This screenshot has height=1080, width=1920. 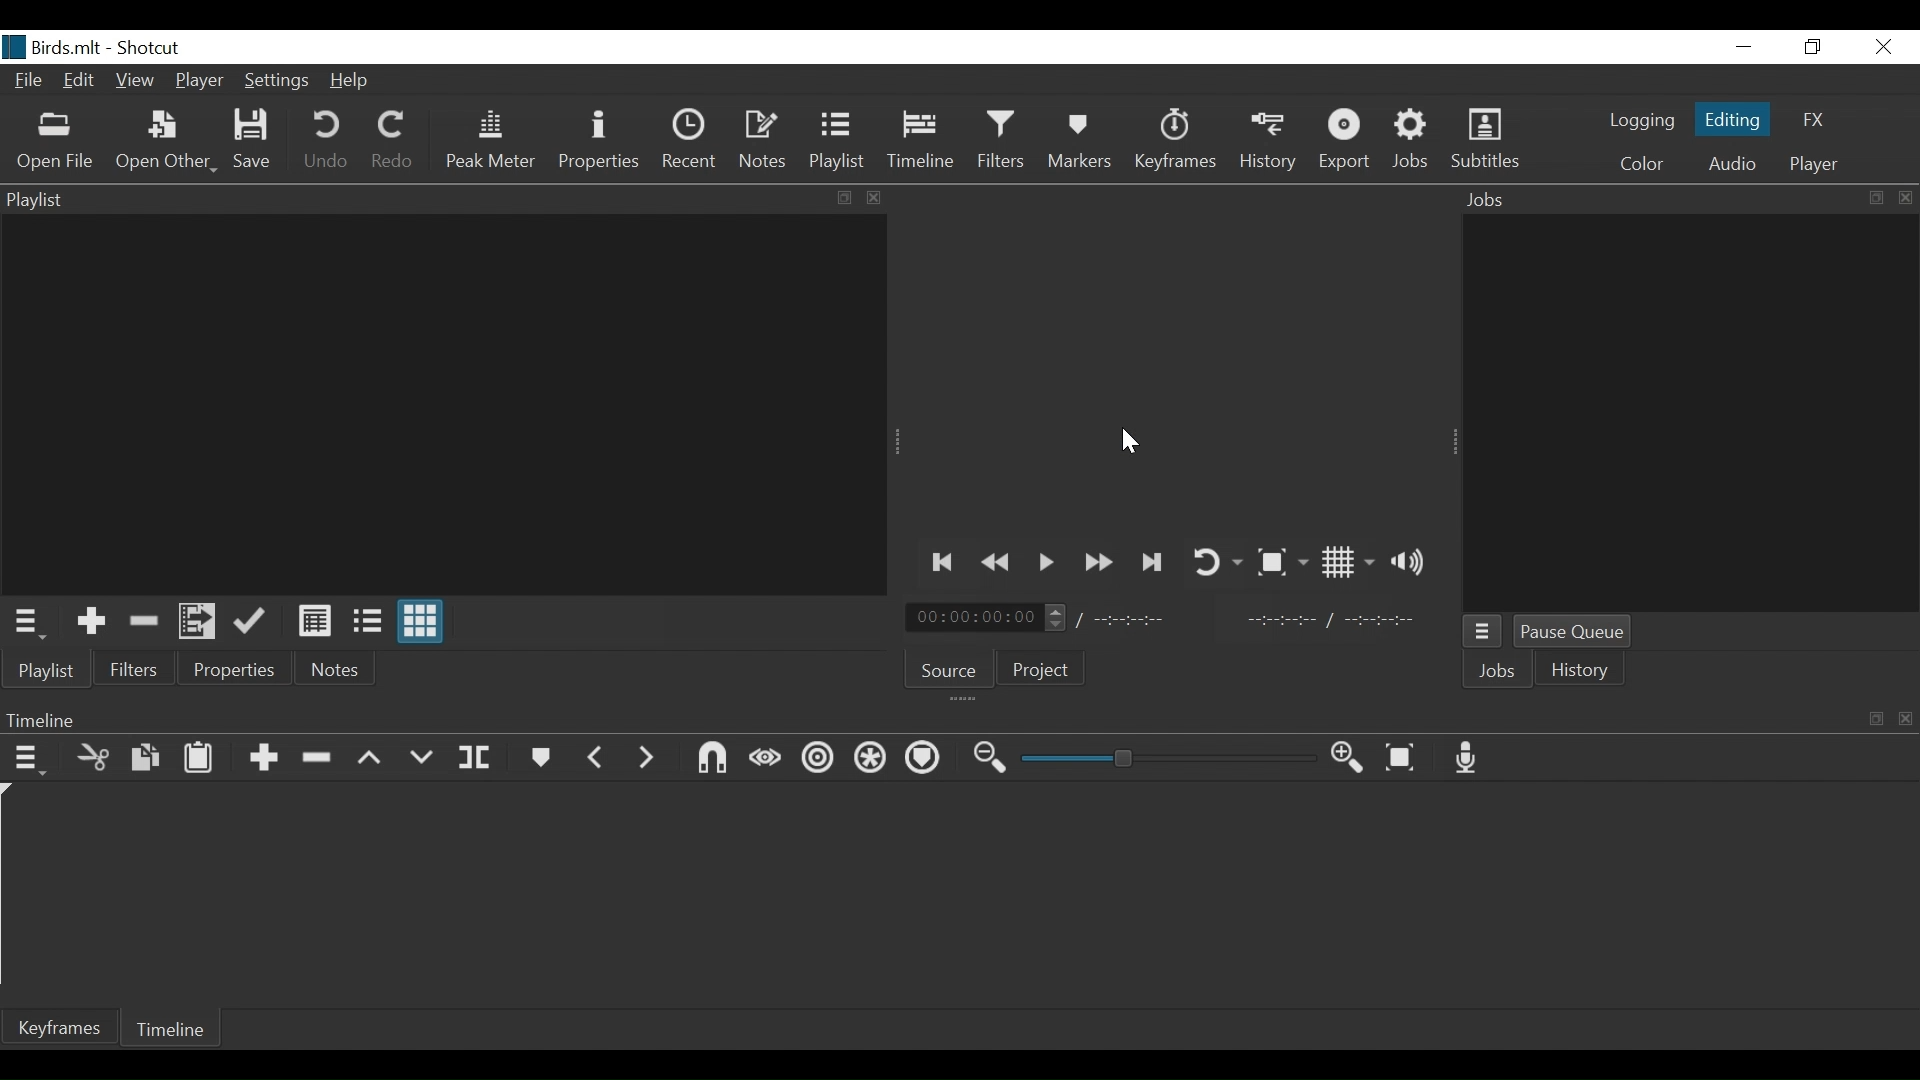 What do you see at coordinates (143, 620) in the screenshot?
I see `Remove cut` at bounding box center [143, 620].